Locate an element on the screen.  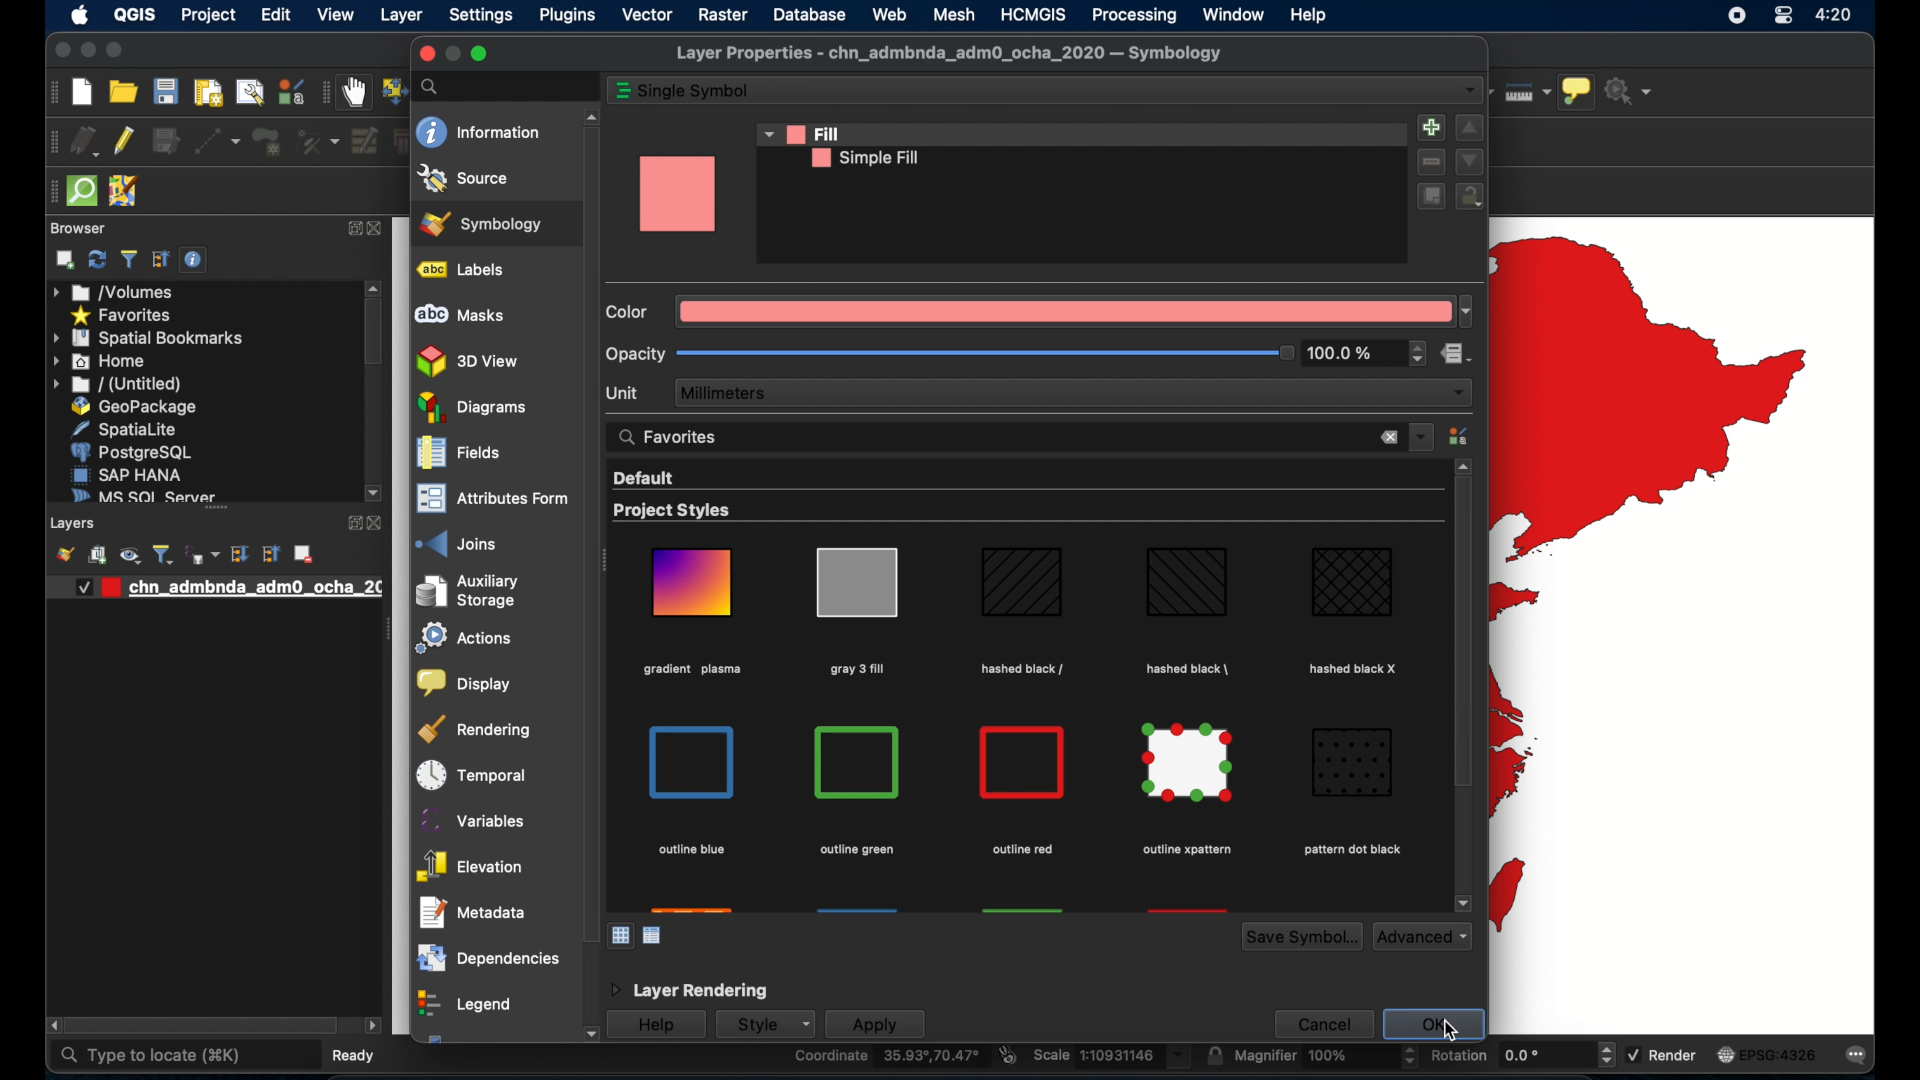
style manager is located at coordinates (290, 92).